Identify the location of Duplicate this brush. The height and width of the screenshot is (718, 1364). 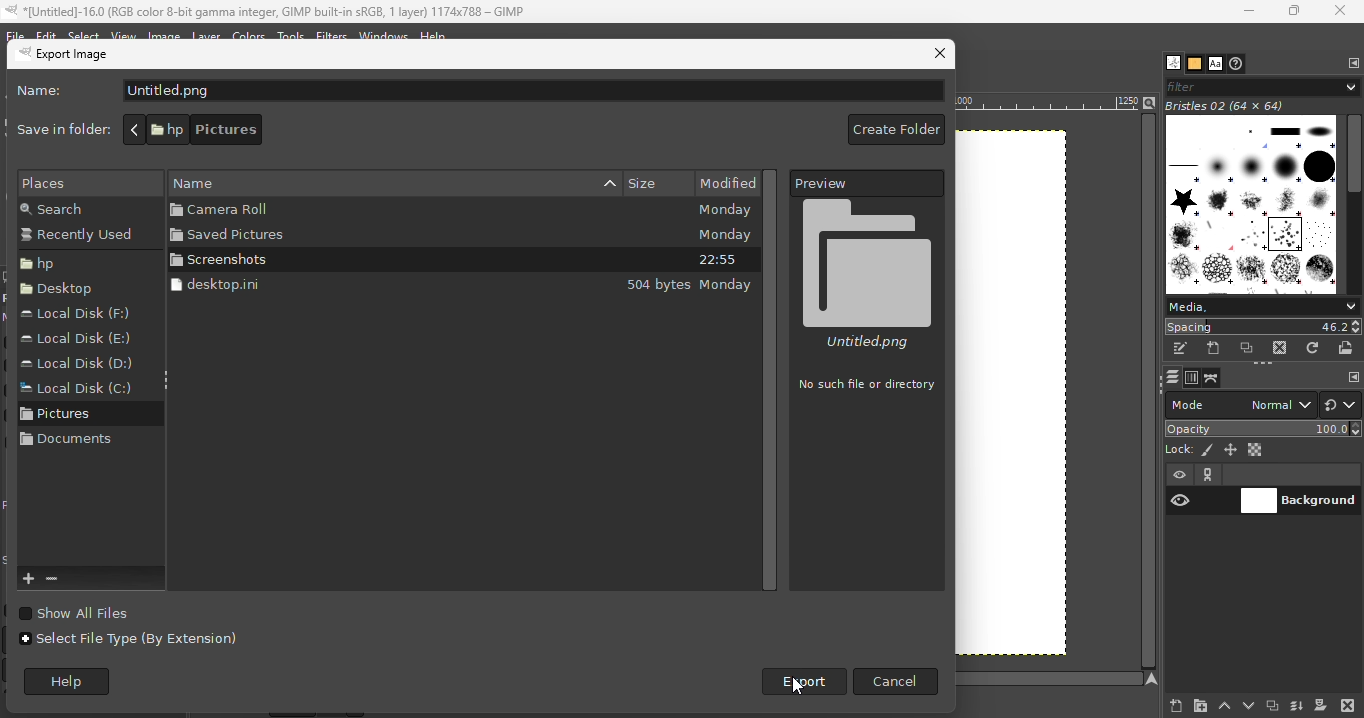
(1248, 348).